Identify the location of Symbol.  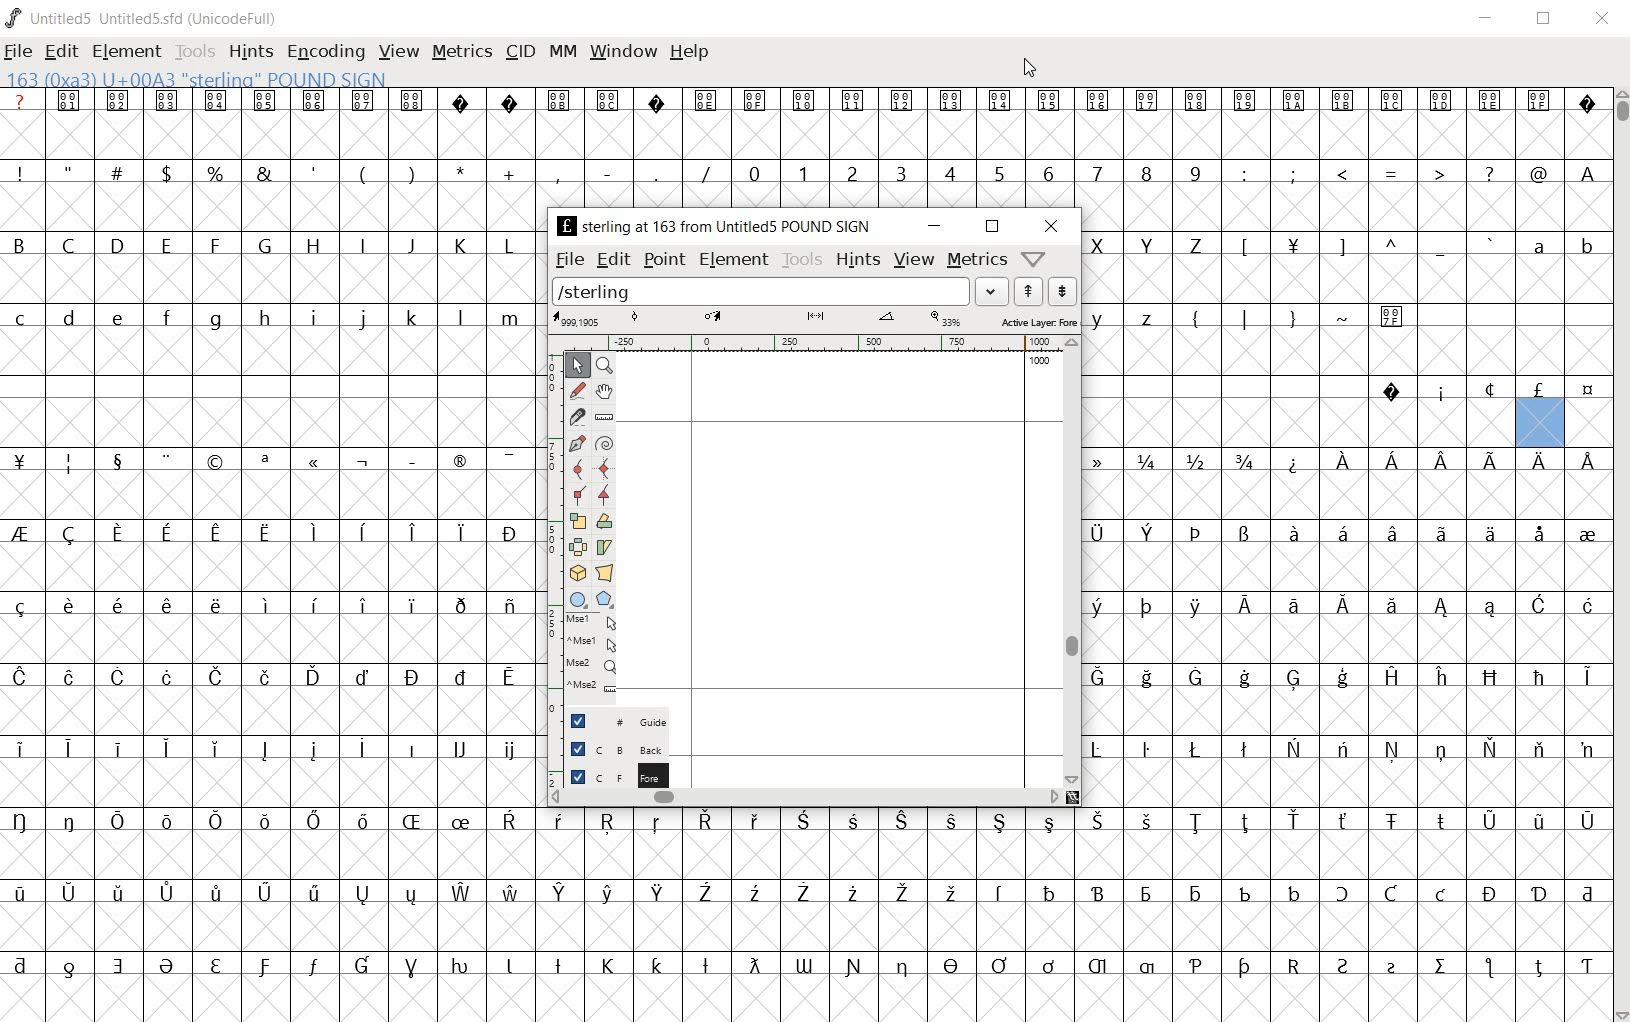
(753, 821).